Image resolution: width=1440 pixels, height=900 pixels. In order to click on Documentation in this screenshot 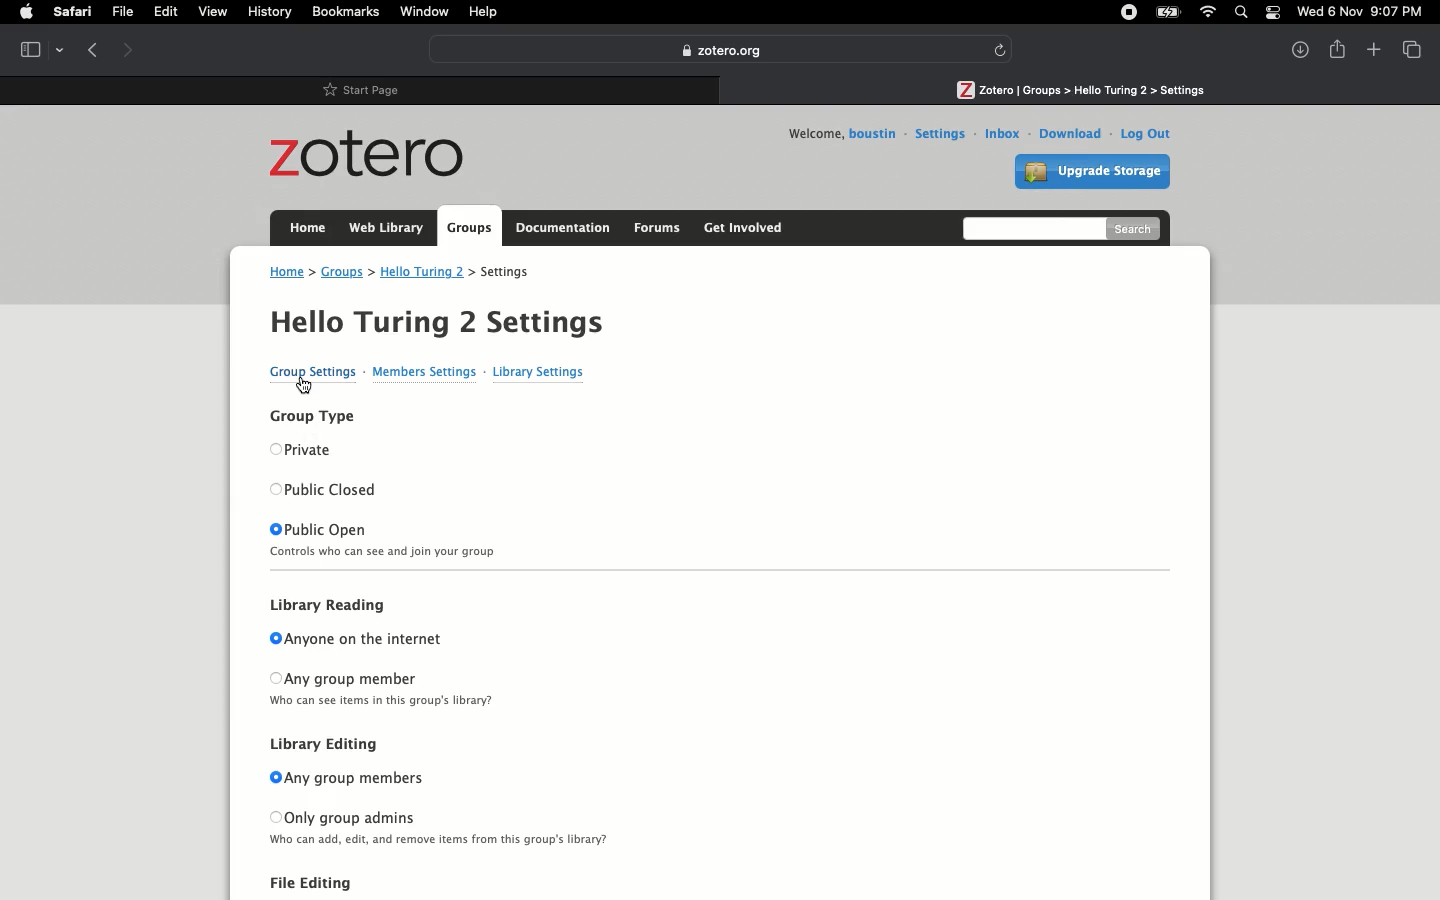, I will do `click(563, 228)`.